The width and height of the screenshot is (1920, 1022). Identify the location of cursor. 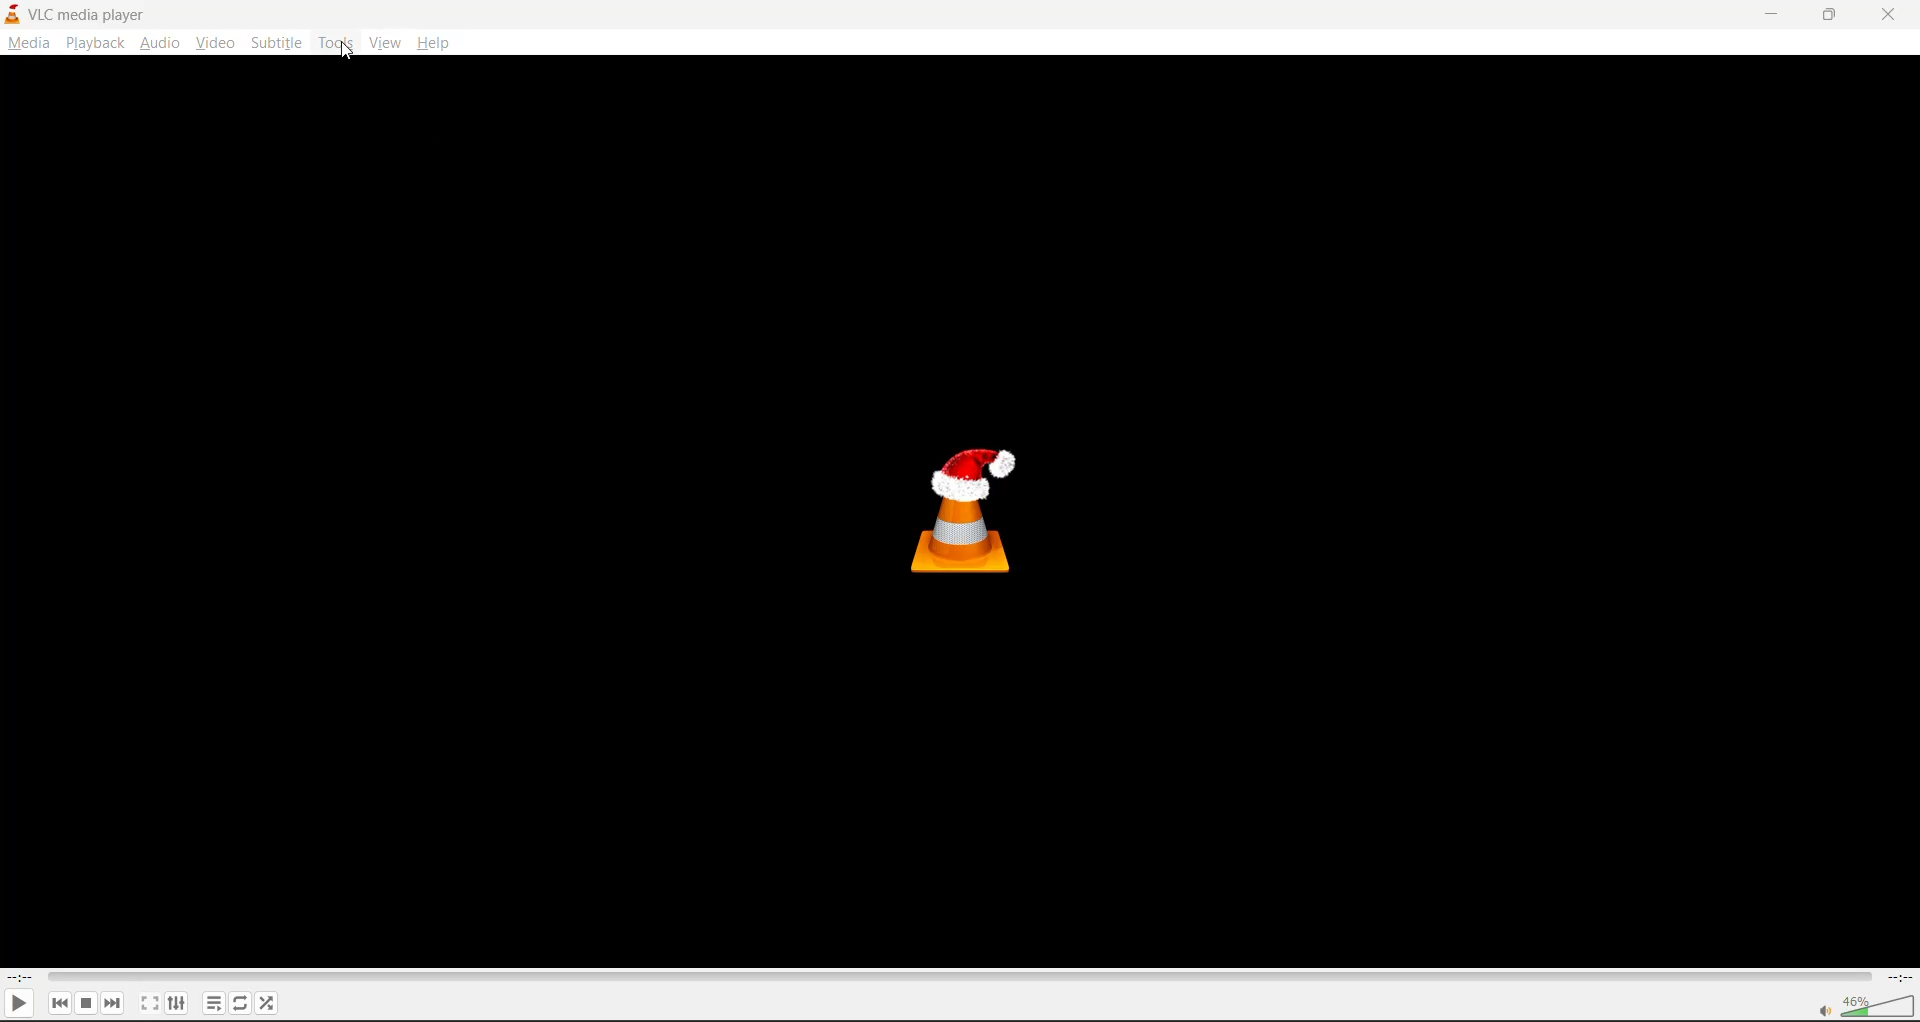
(348, 54).